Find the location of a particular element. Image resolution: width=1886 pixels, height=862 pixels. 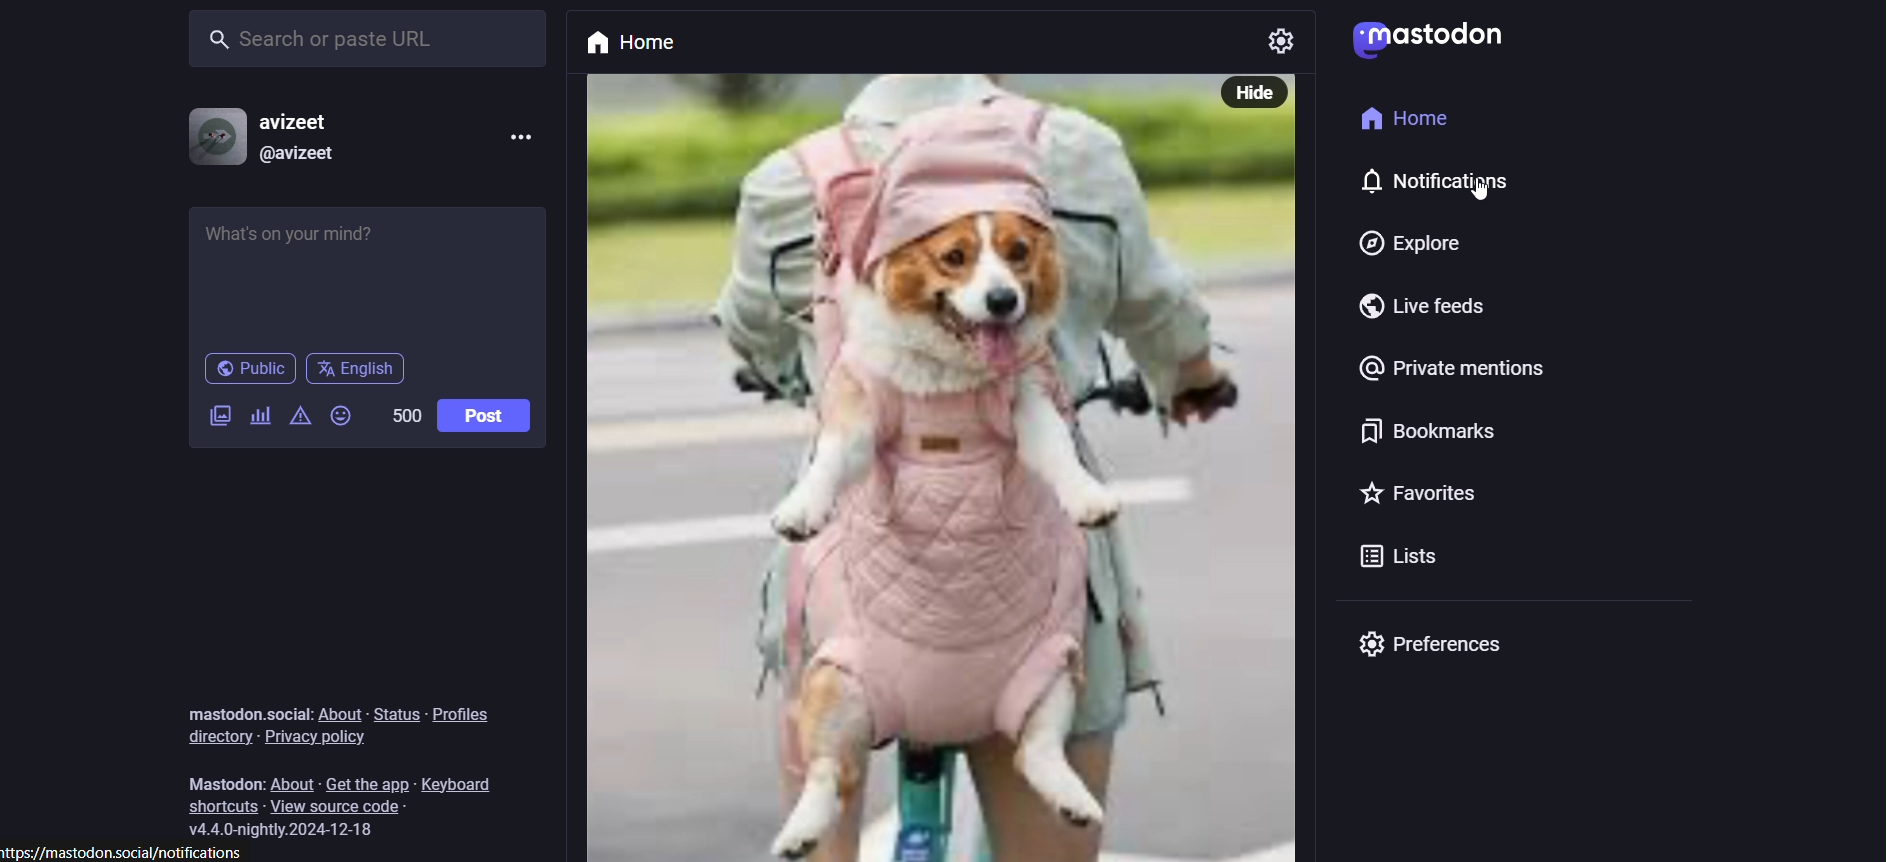

add poll is located at coordinates (261, 417).